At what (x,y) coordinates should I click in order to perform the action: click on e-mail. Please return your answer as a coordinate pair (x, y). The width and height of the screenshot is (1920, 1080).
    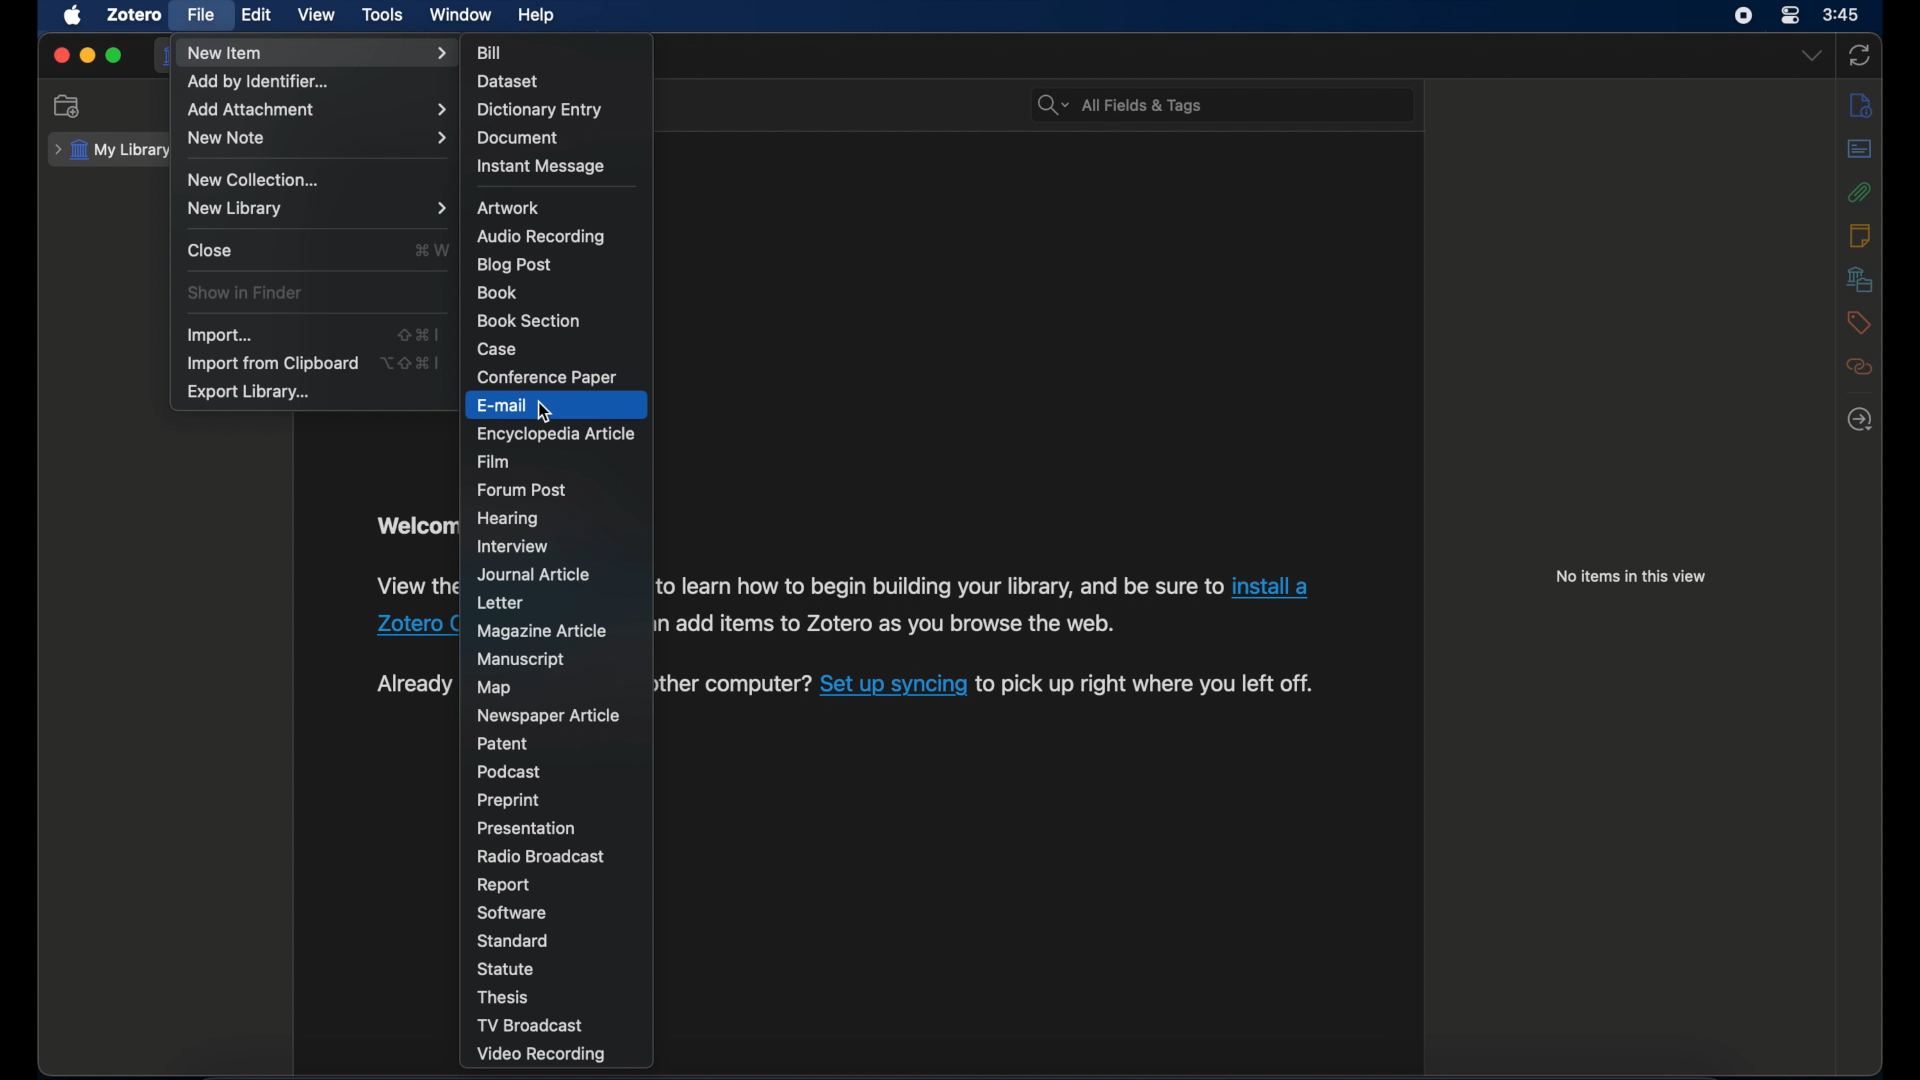
    Looking at the image, I should click on (506, 404).